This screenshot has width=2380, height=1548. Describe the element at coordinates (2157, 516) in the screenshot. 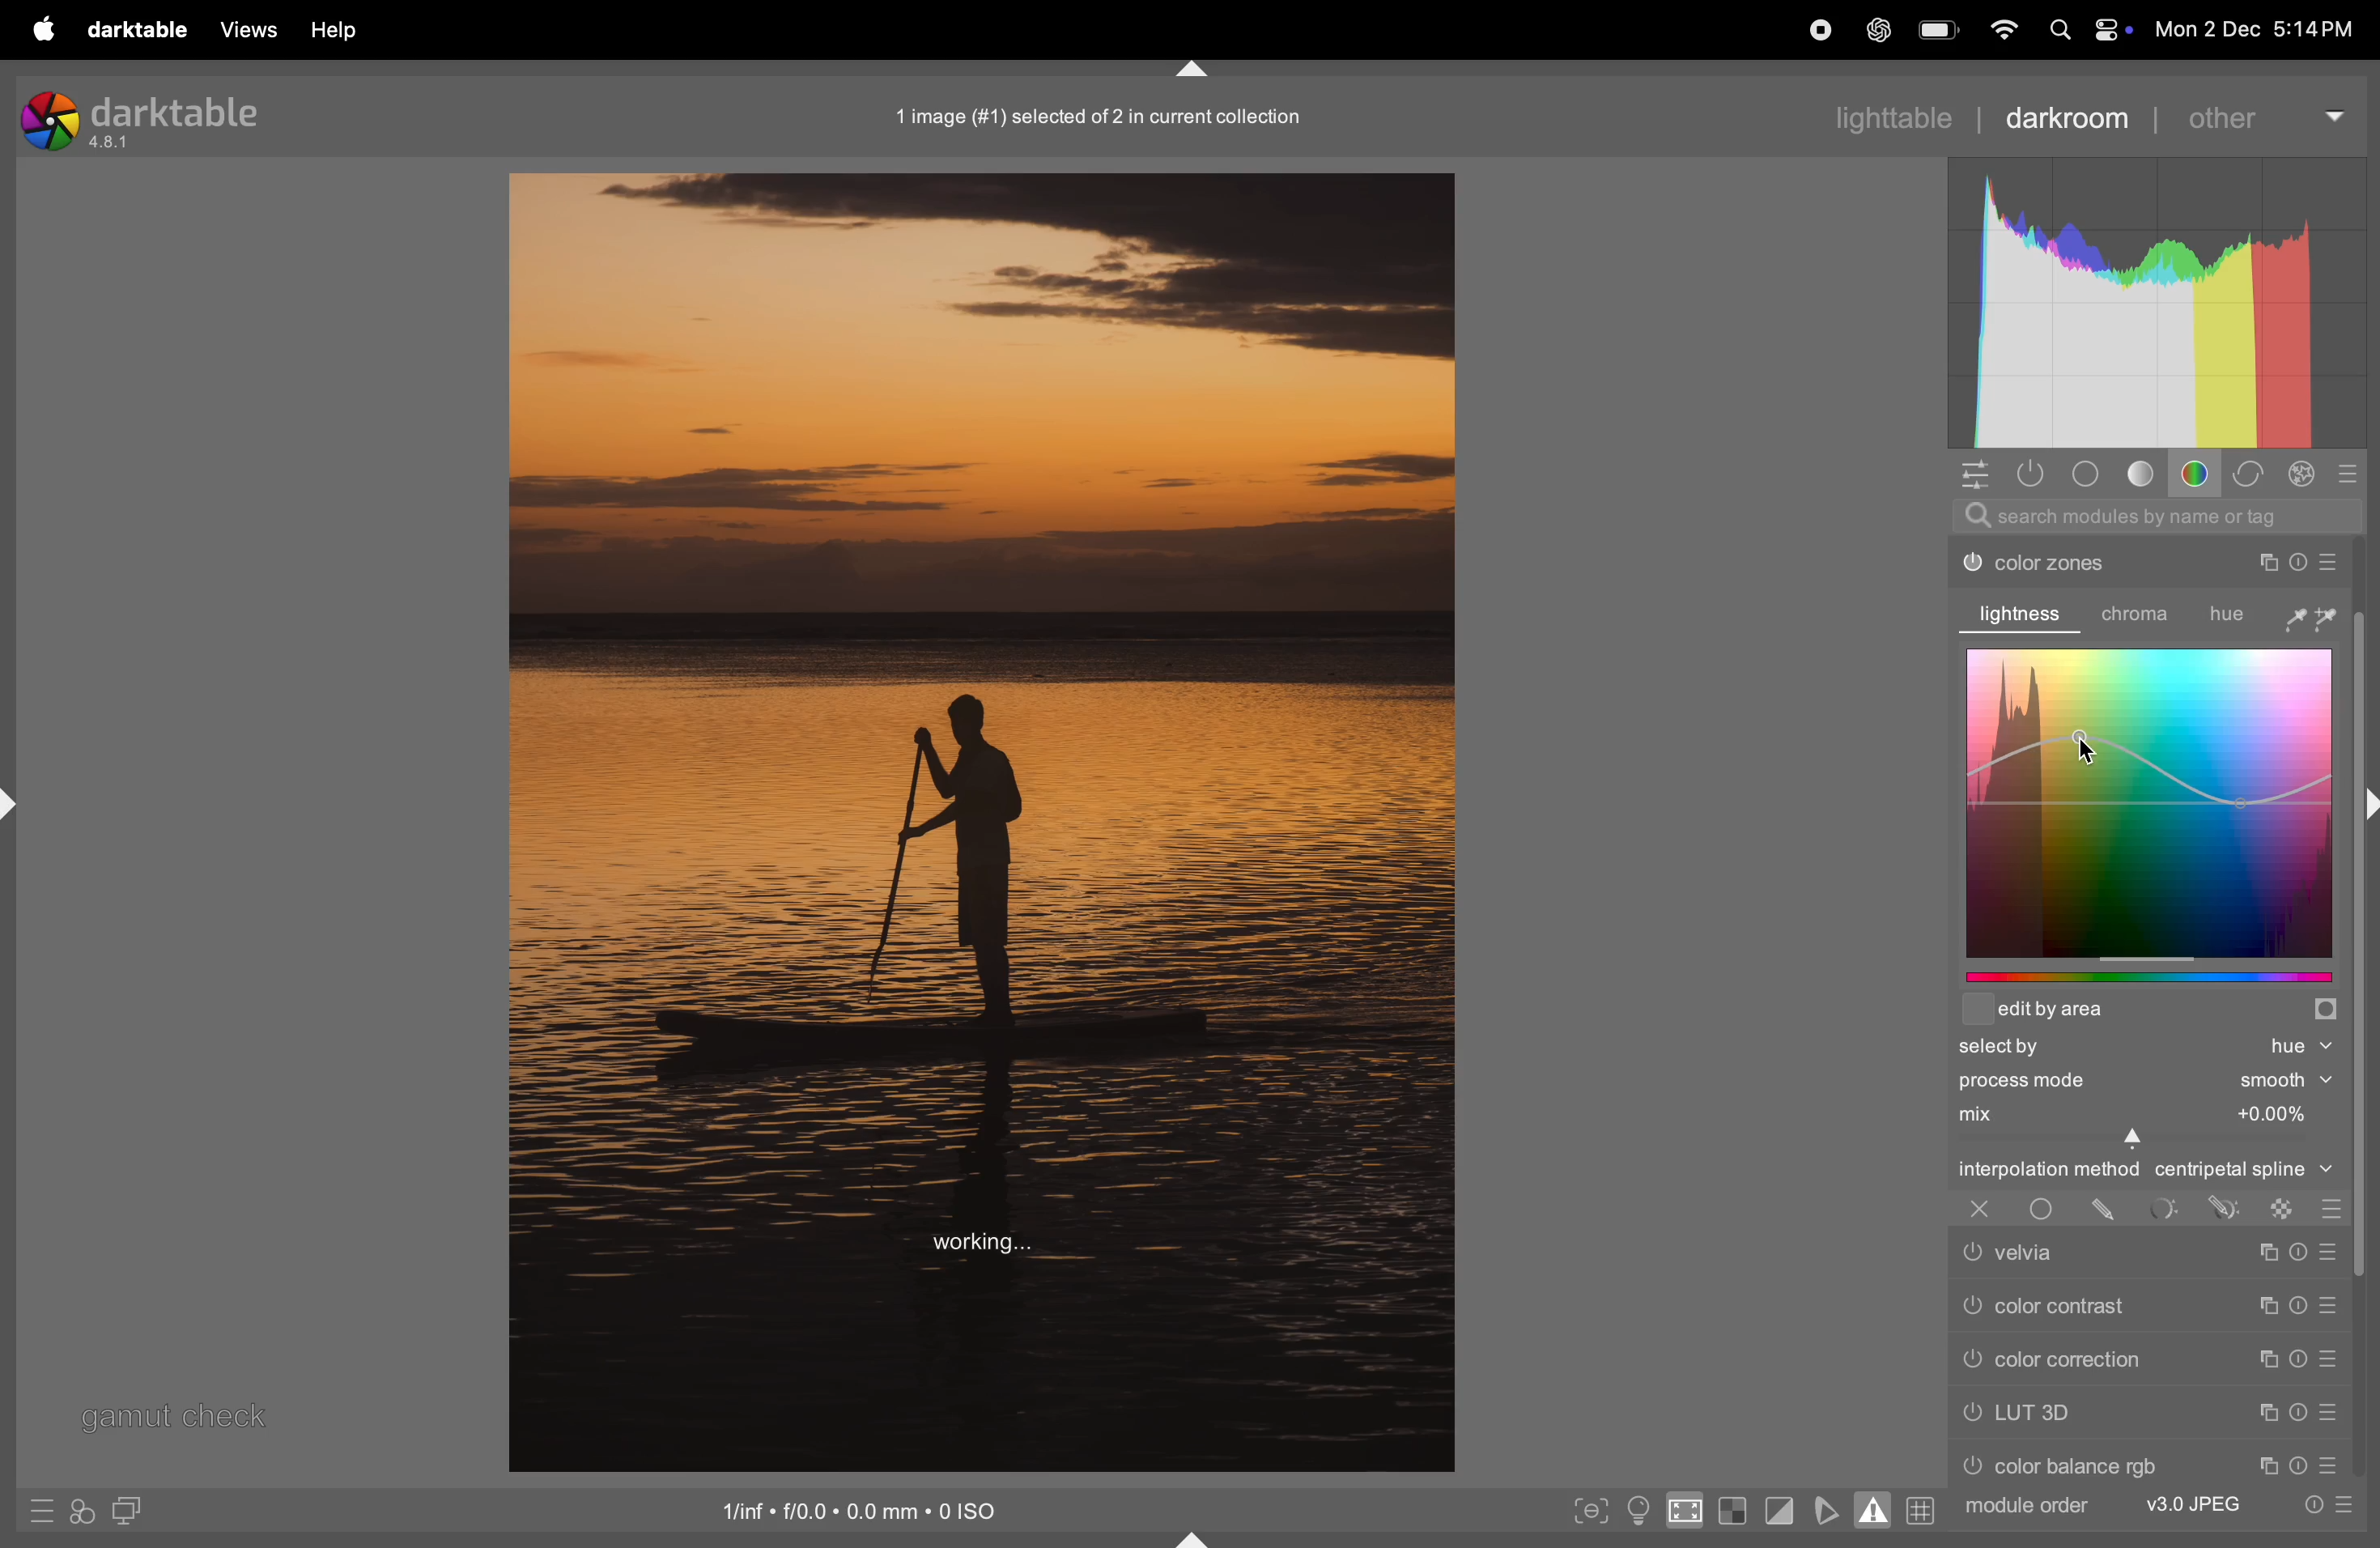

I see `search modules by name or tag` at that location.